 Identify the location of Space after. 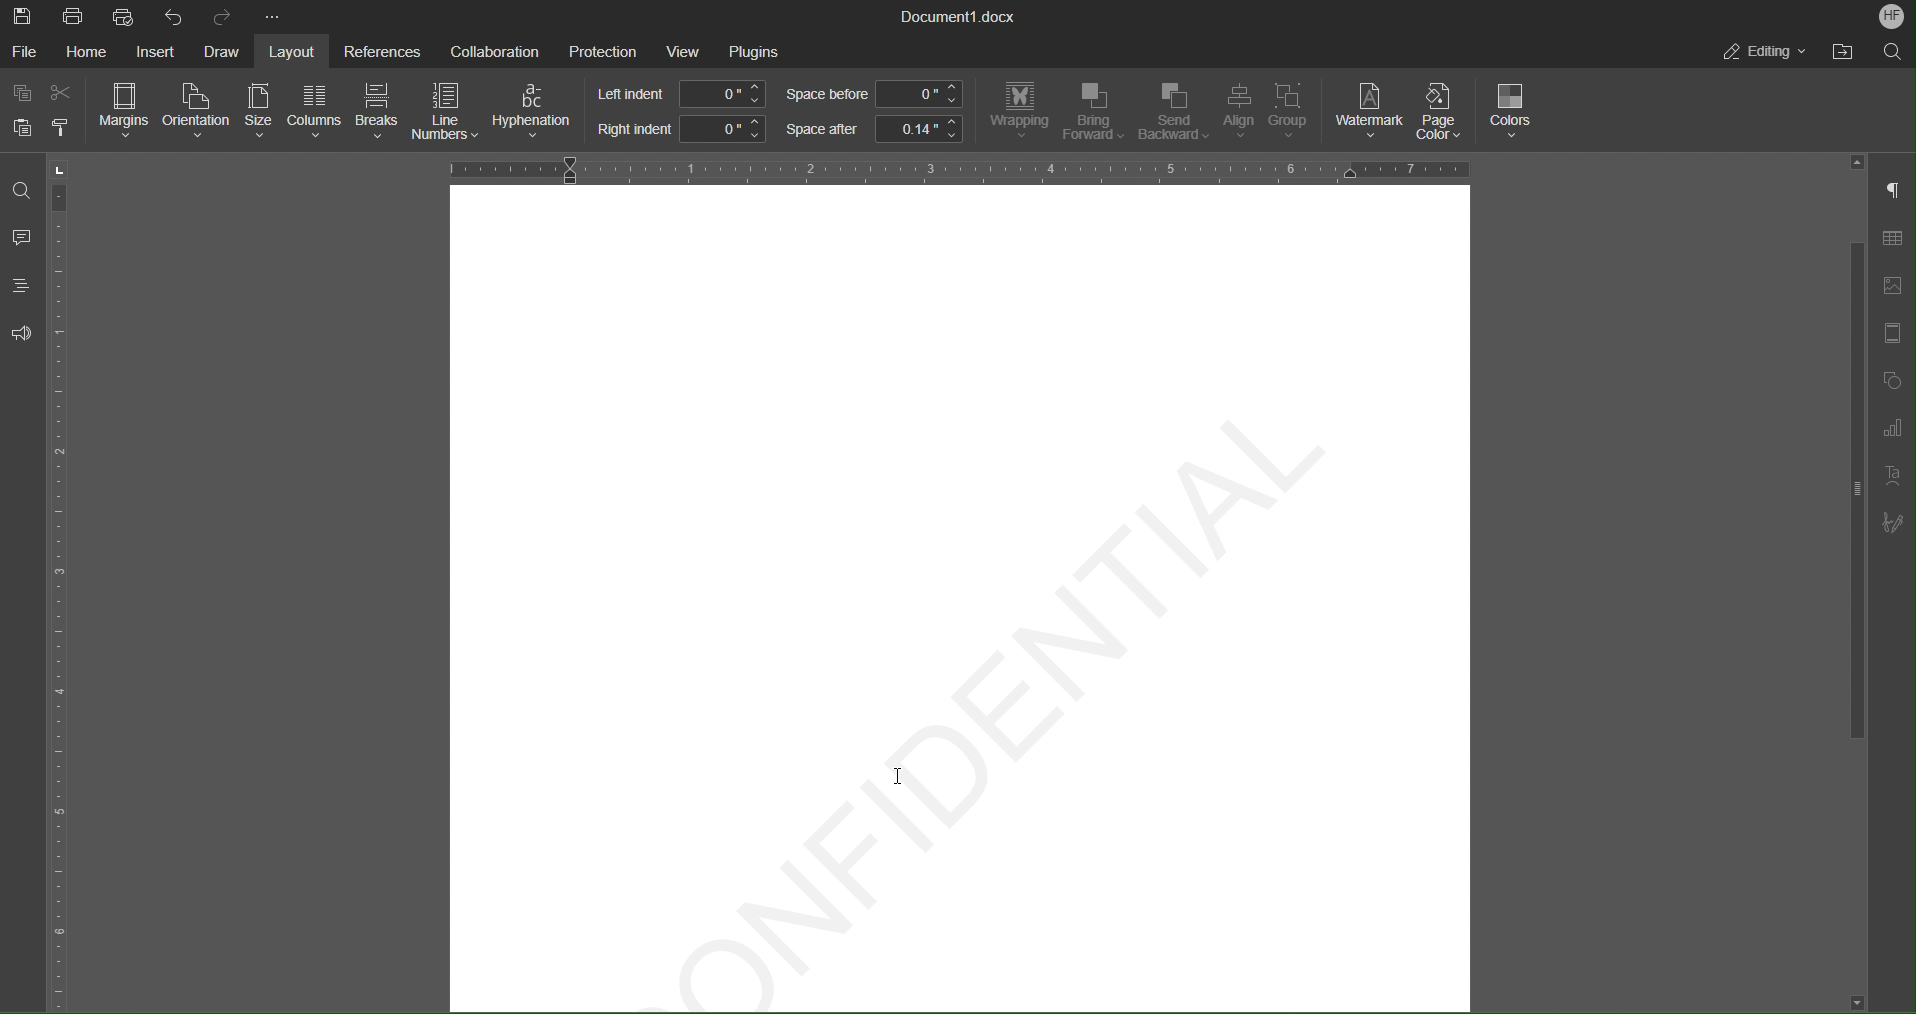
(873, 129).